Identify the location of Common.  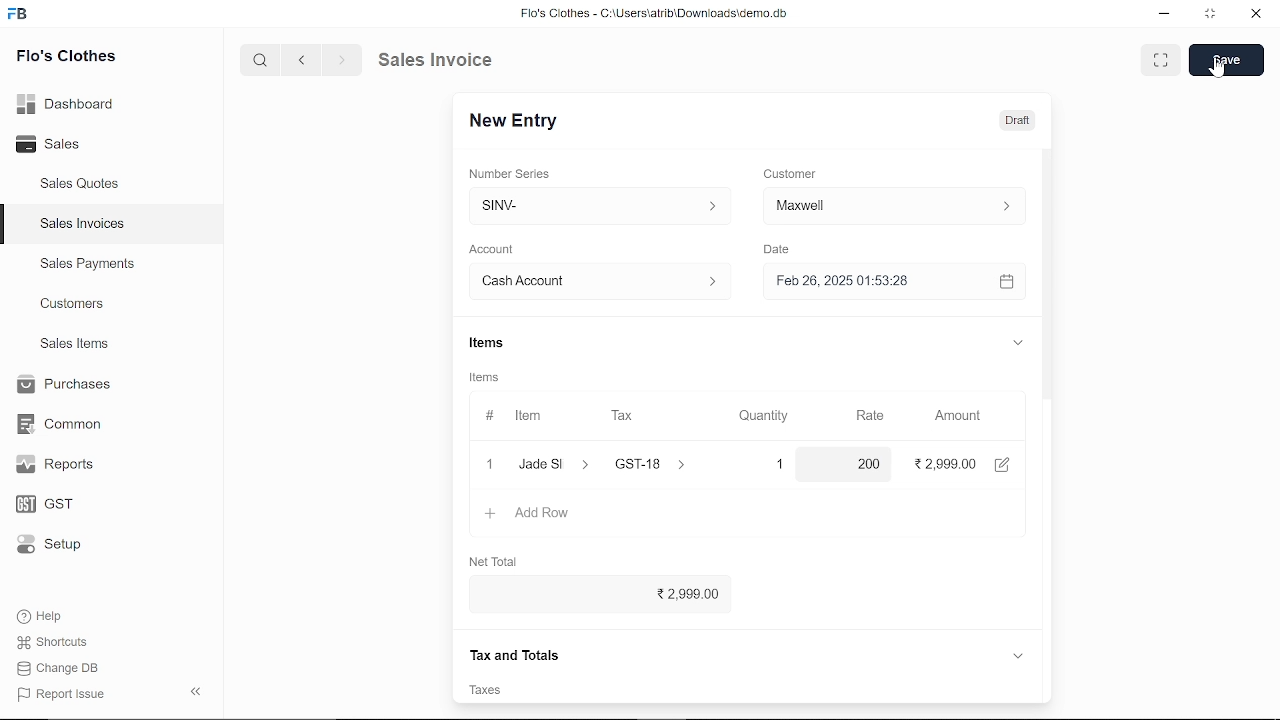
(62, 424).